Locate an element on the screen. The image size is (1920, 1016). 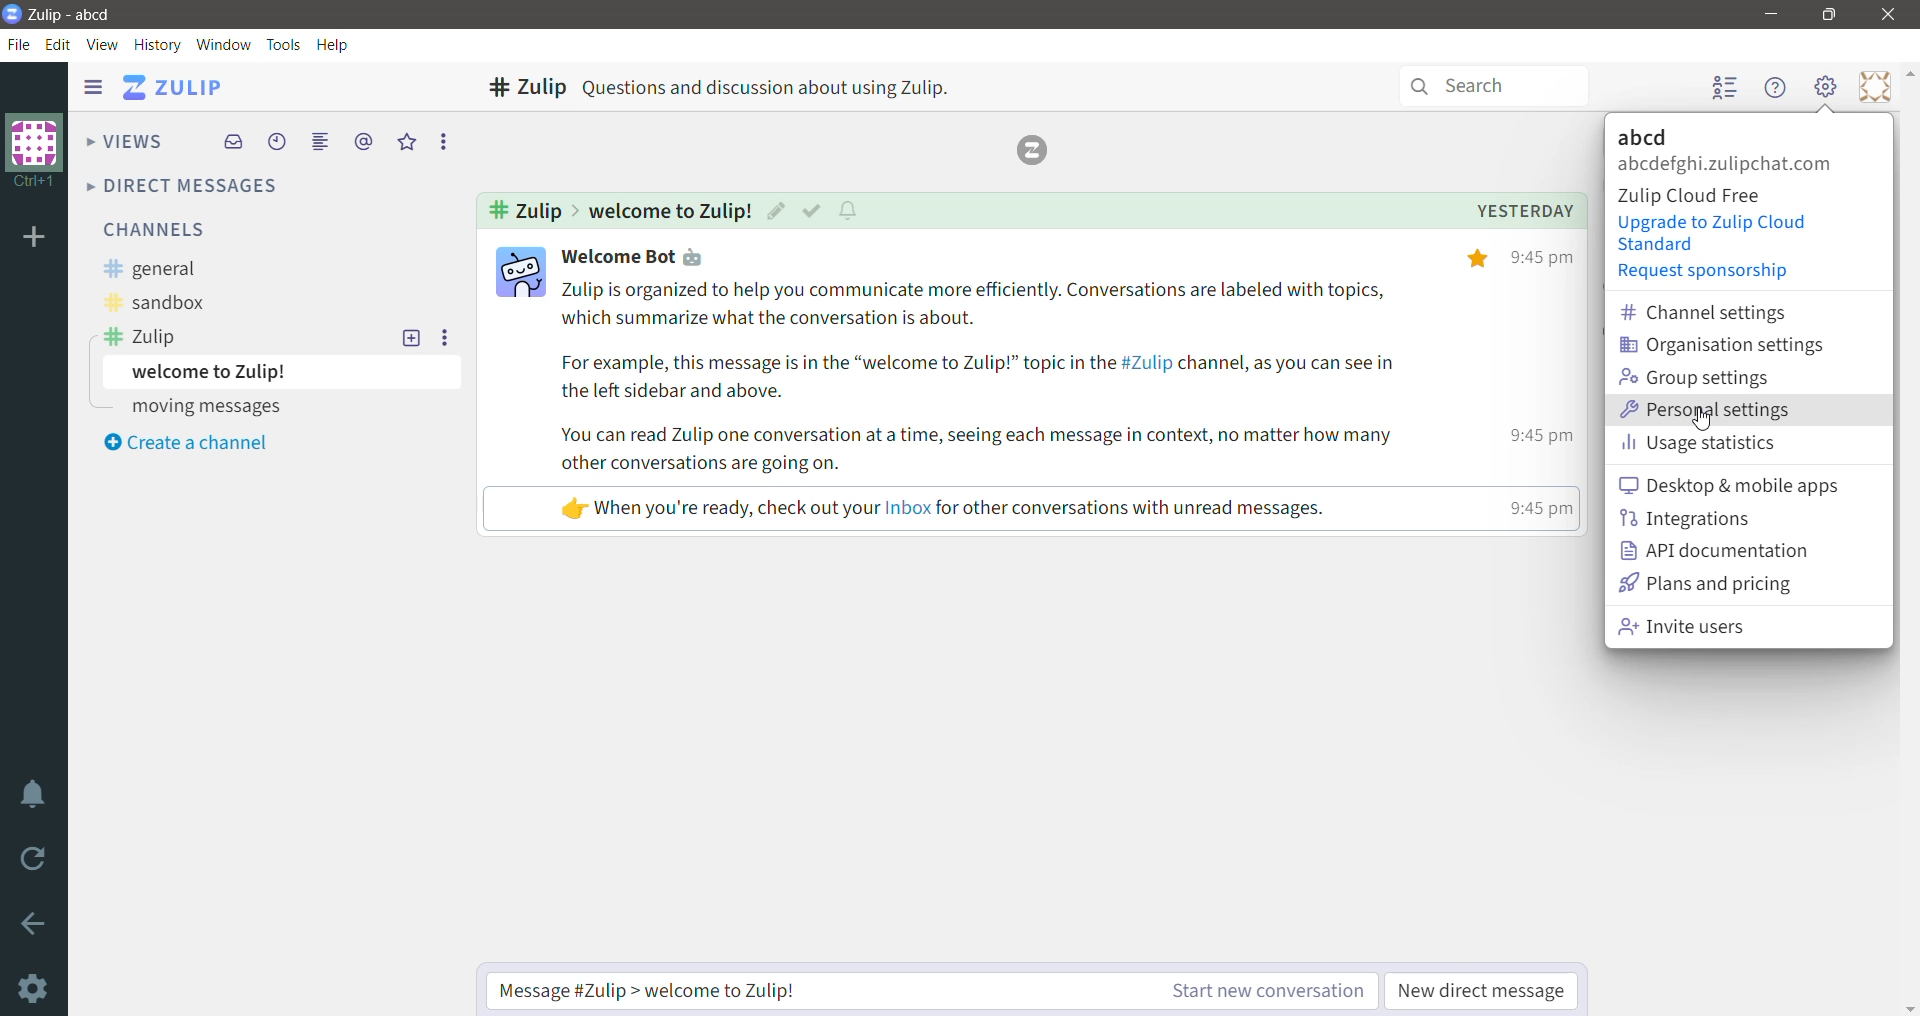
Channel - Zulip is located at coordinates (520, 89).